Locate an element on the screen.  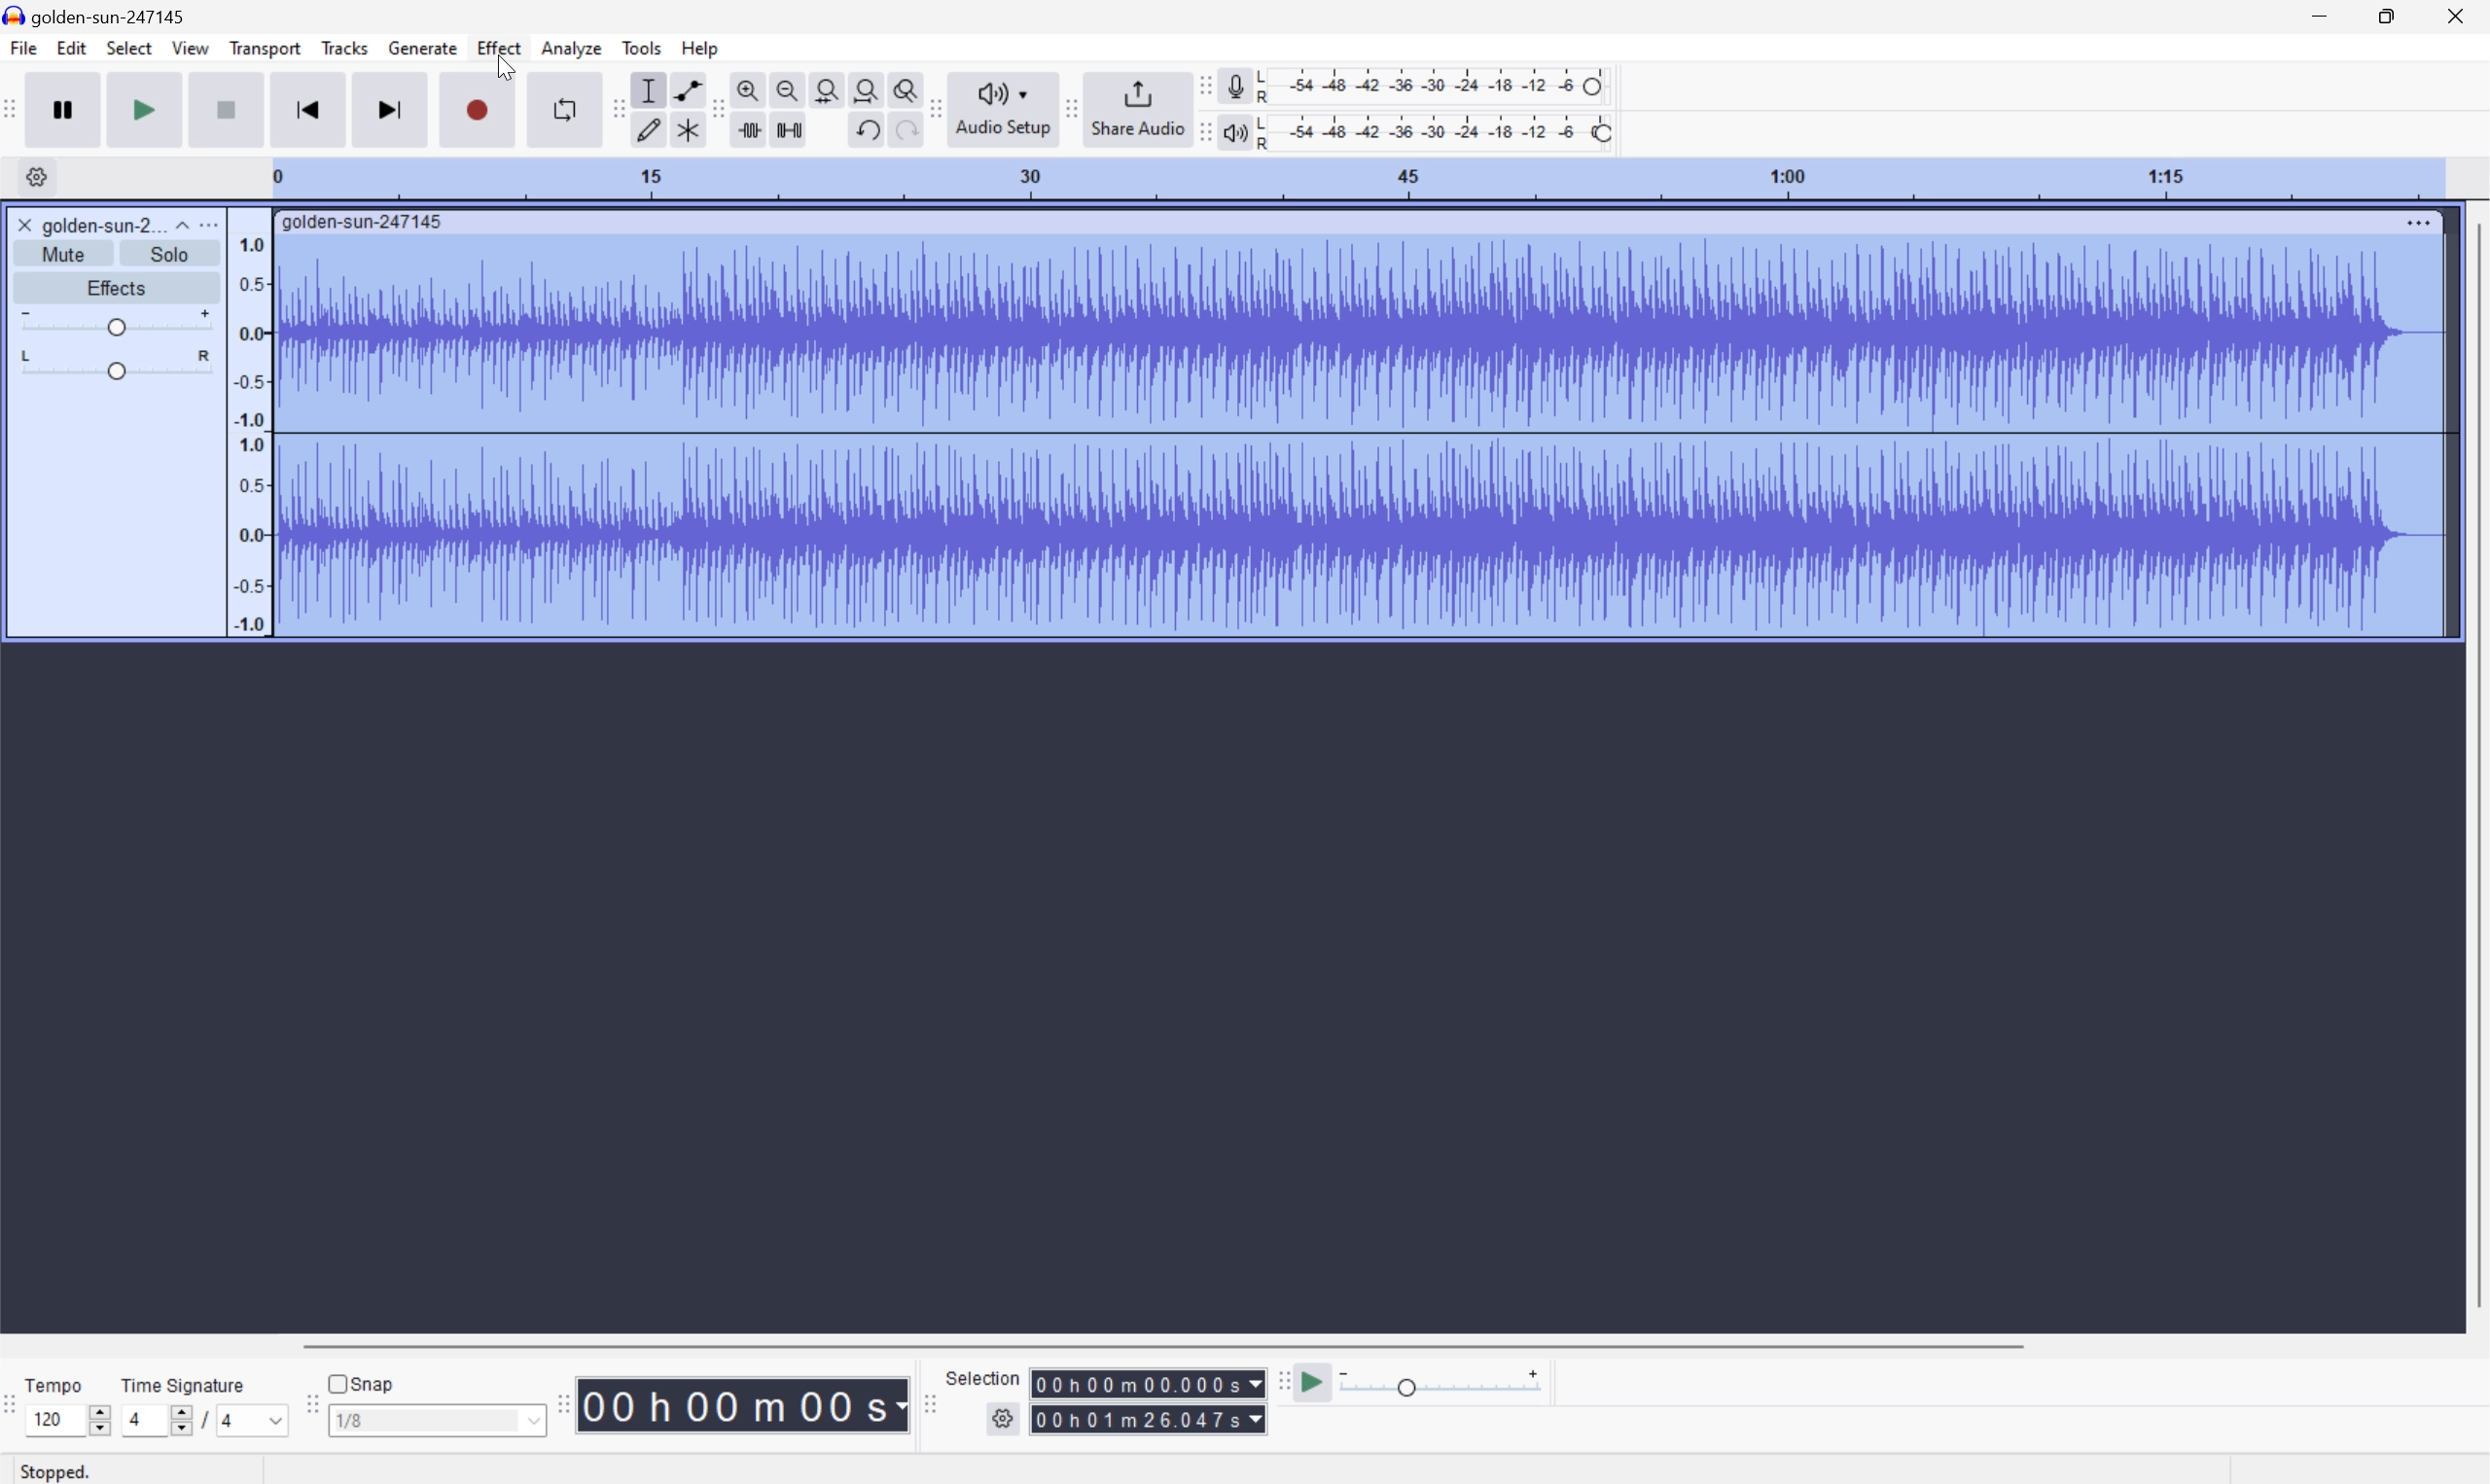
Mute is located at coordinates (64, 253).